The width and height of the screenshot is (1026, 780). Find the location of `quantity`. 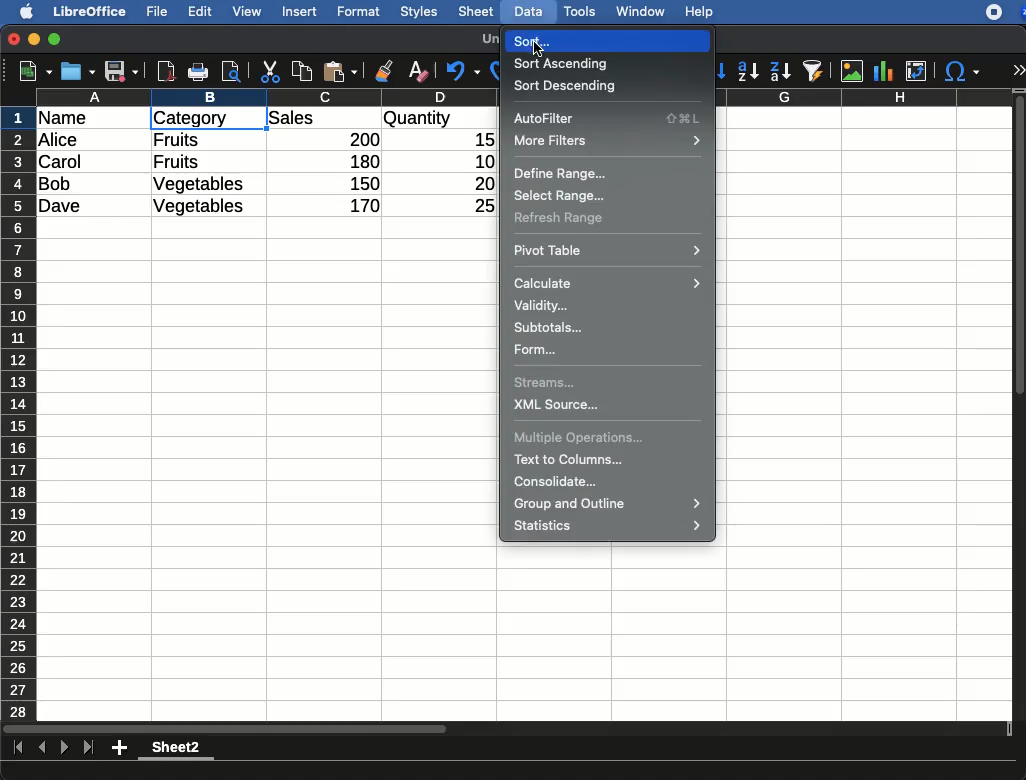

quantity is located at coordinates (439, 120).